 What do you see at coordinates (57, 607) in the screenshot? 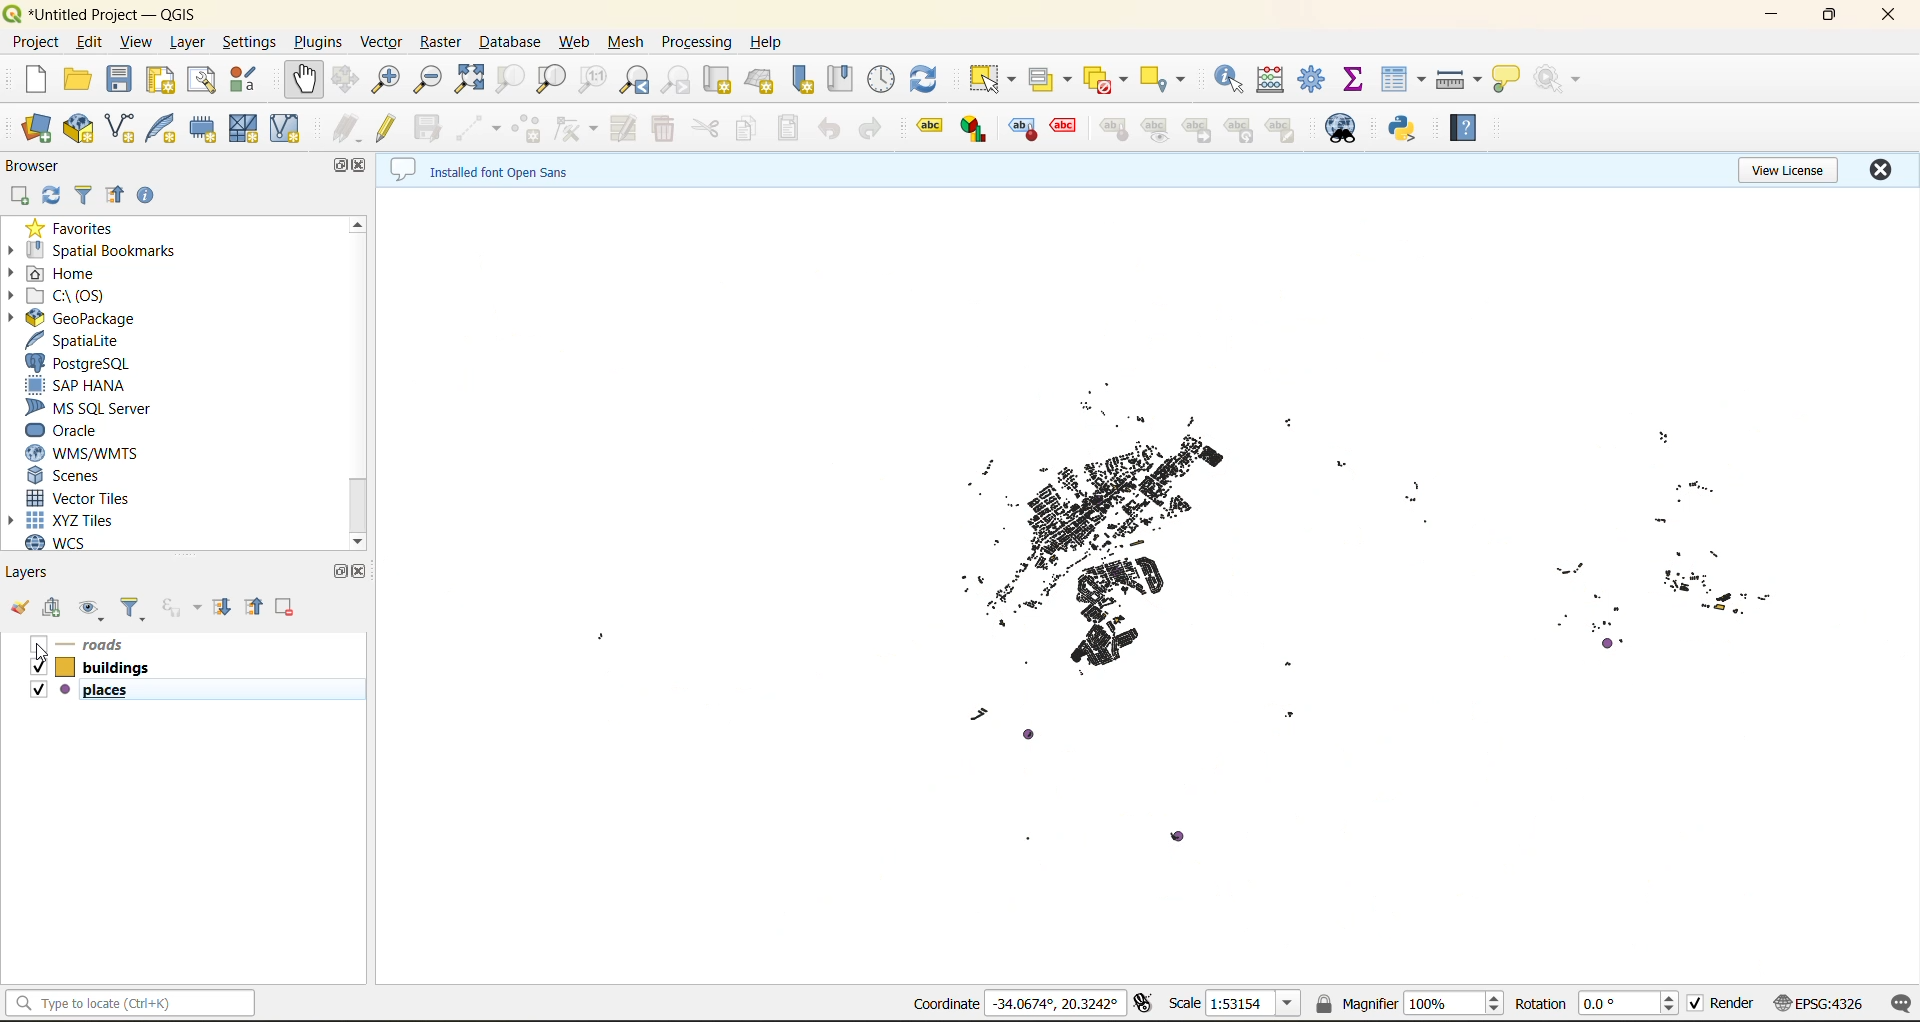
I see `add` at bounding box center [57, 607].